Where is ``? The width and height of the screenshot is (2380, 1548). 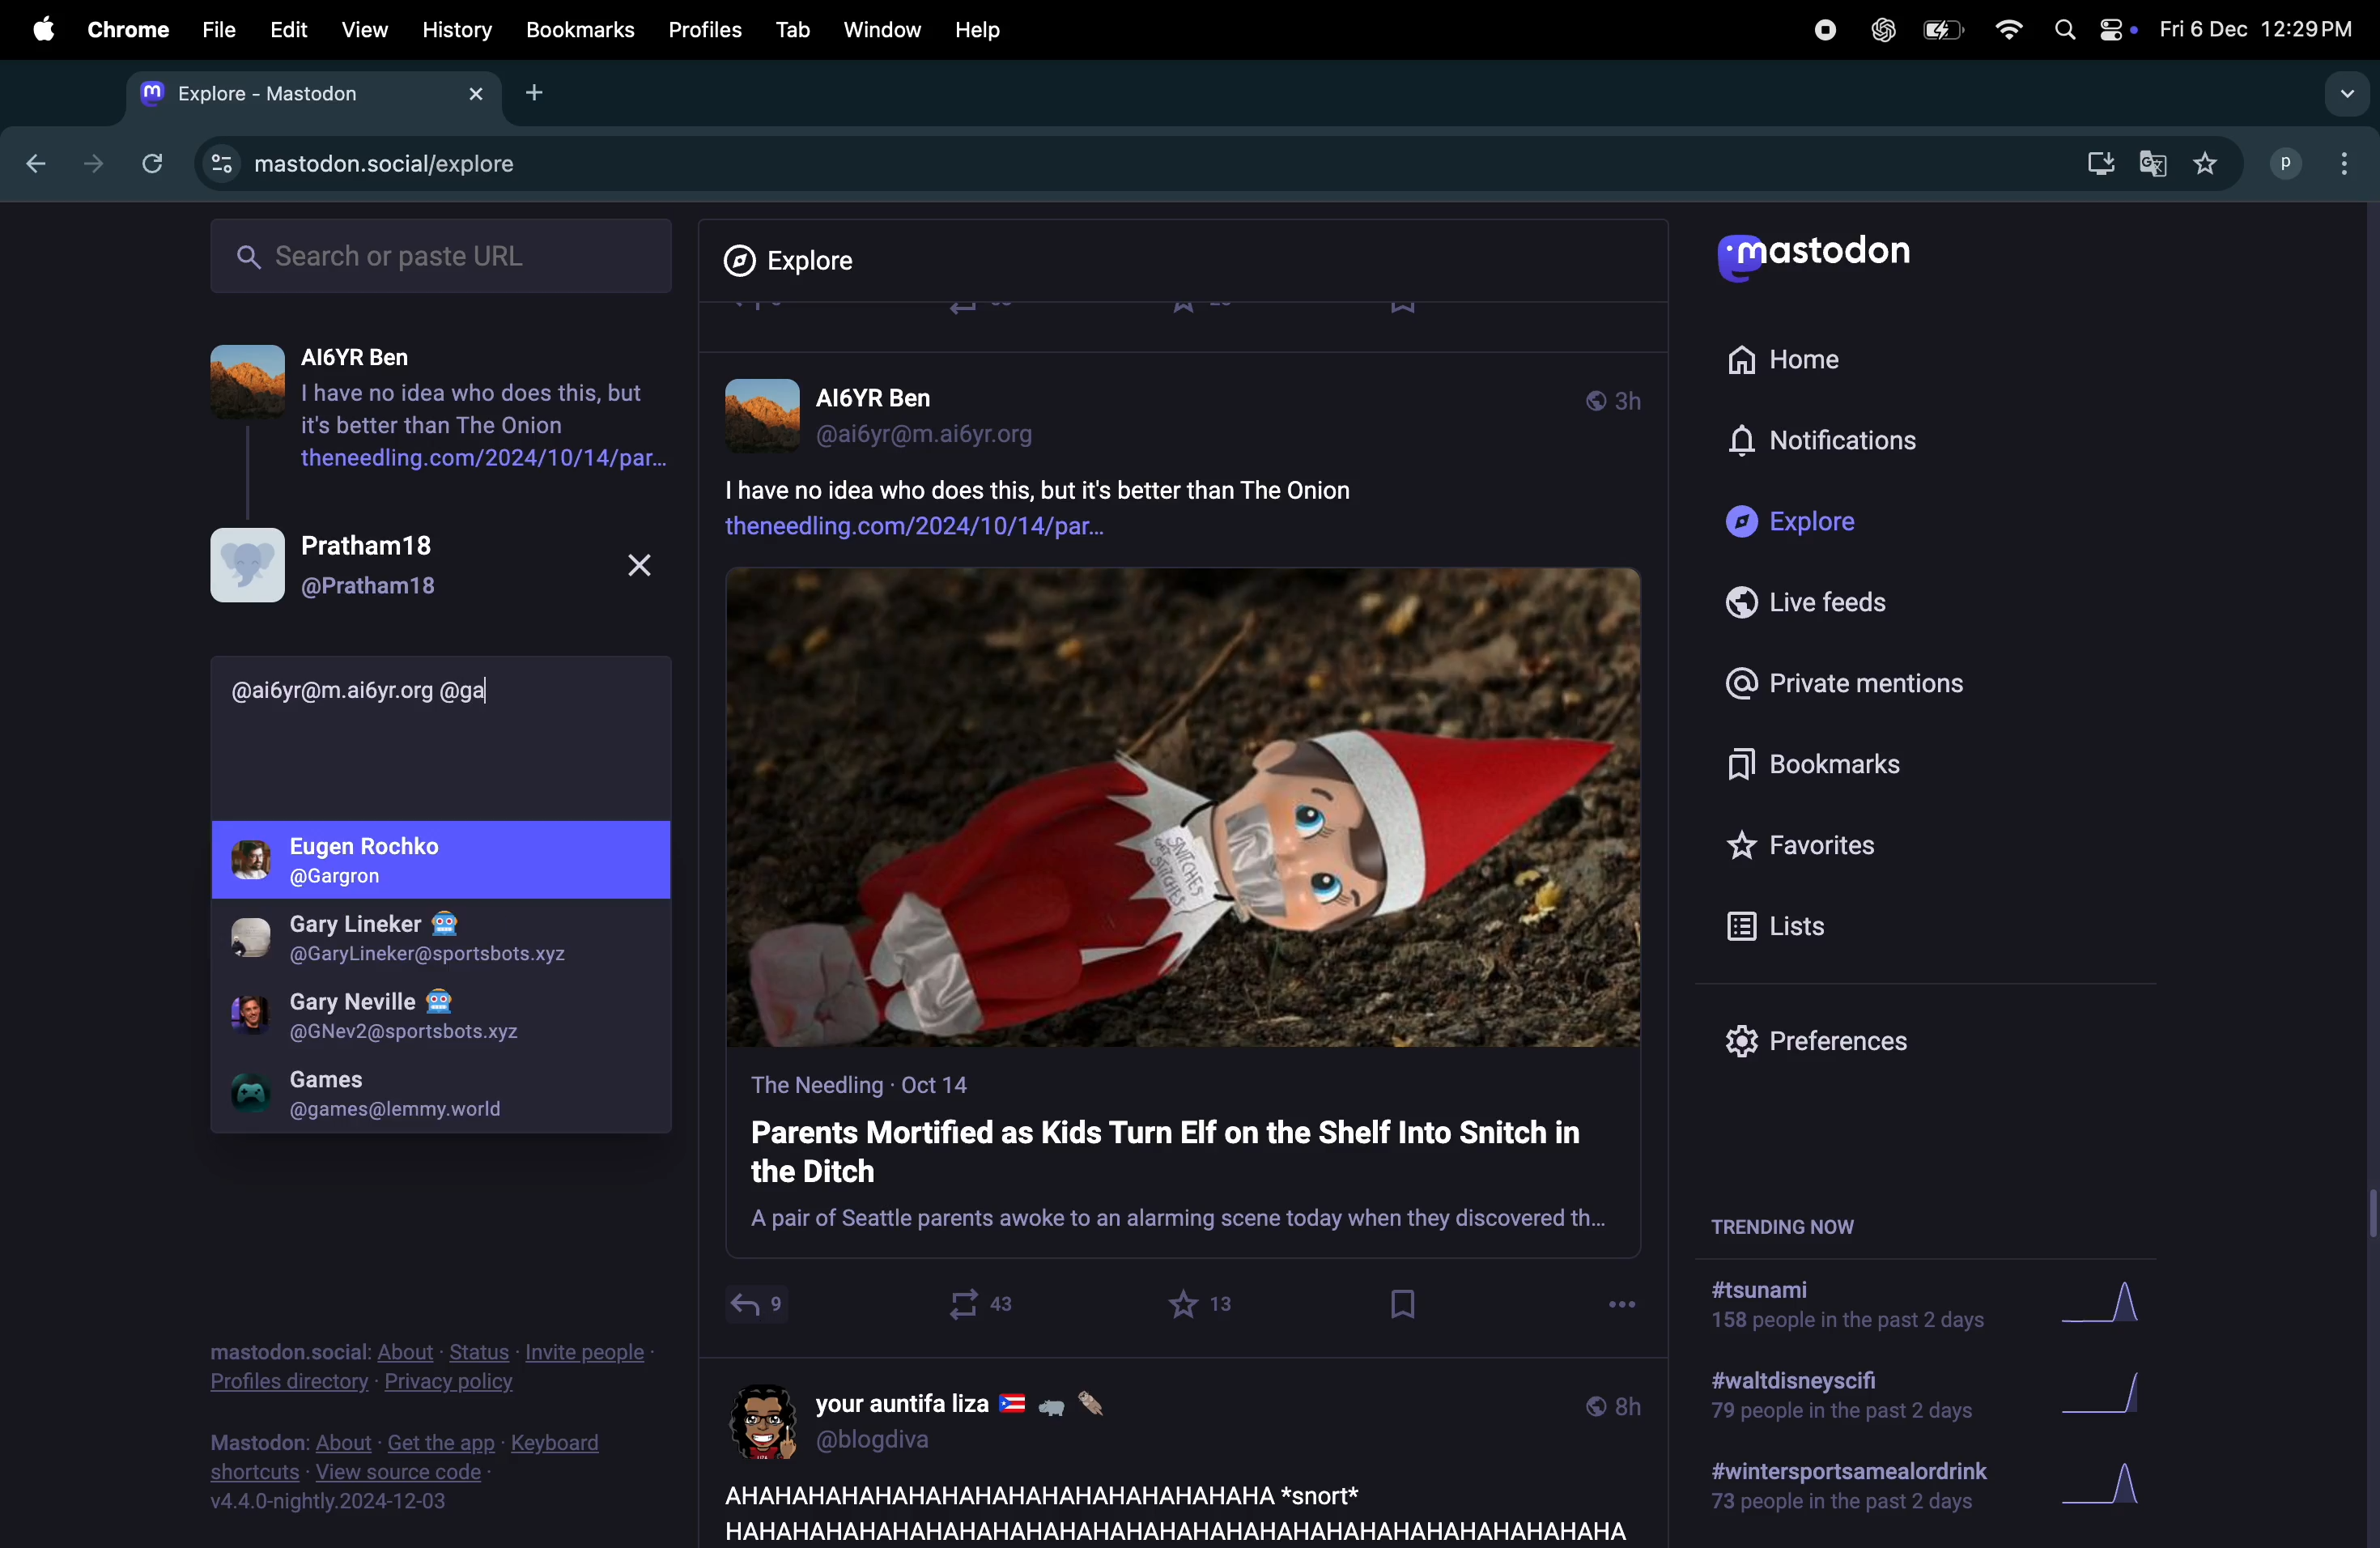  is located at coordinates (2365, 875).